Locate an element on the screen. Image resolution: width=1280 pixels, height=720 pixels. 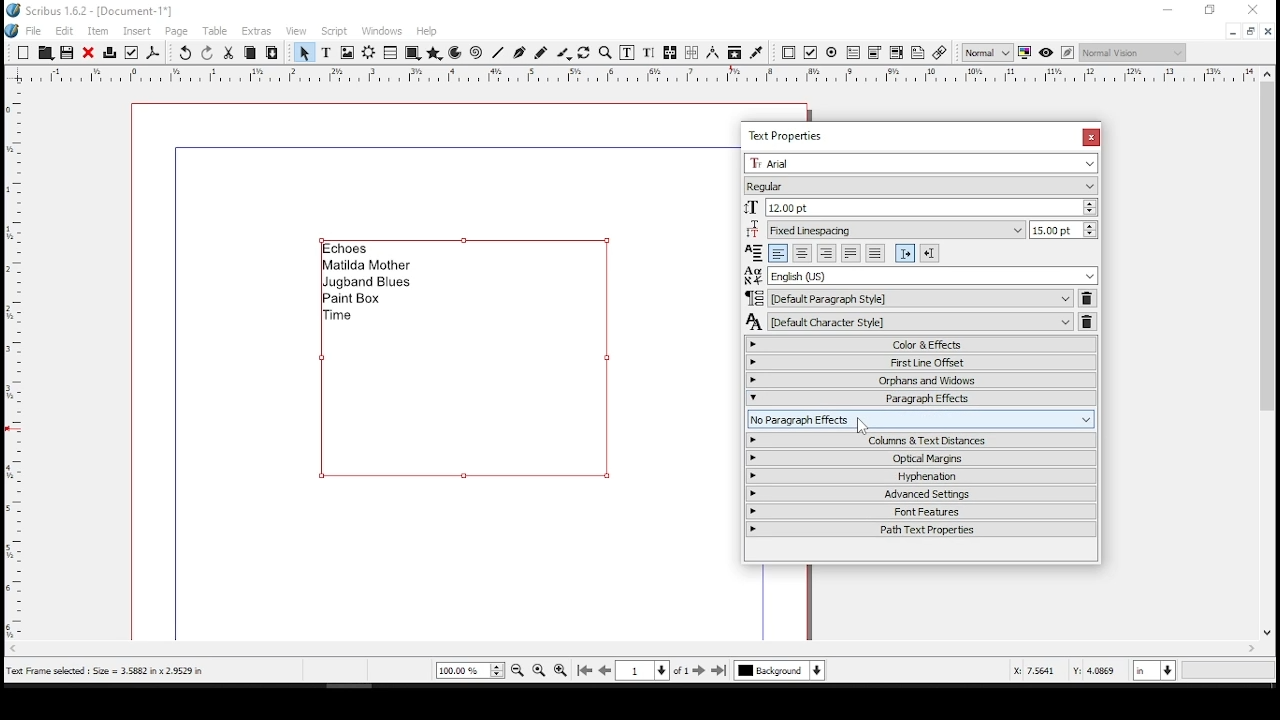
font size is located at coordinates (922, 207).